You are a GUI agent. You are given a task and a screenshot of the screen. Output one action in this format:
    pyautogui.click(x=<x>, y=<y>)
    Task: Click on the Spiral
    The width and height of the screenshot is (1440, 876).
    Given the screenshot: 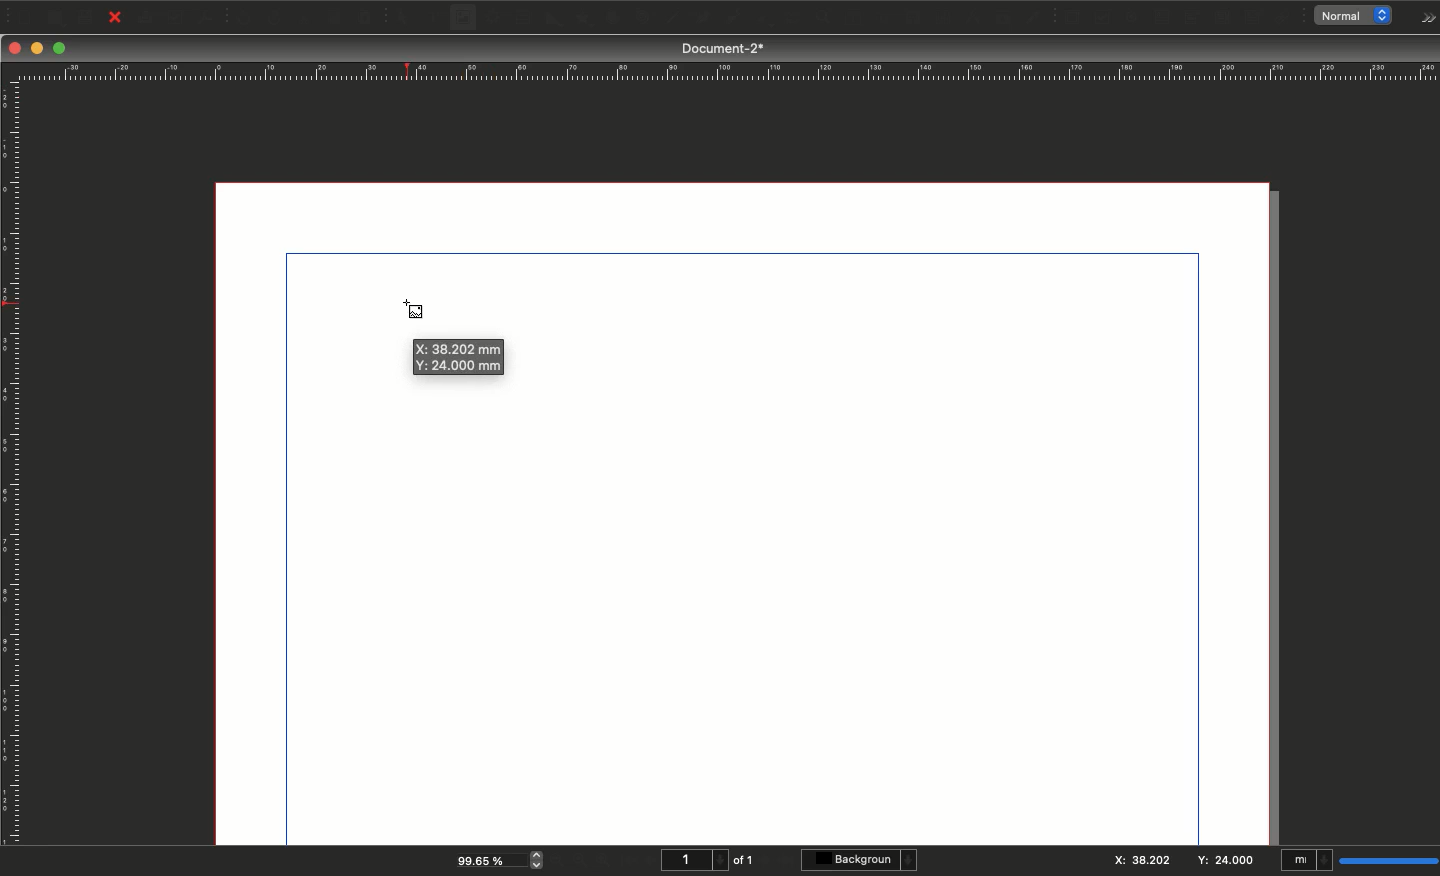 What is the action you would take?
    pyautogui.click(x=646, y=20)
    